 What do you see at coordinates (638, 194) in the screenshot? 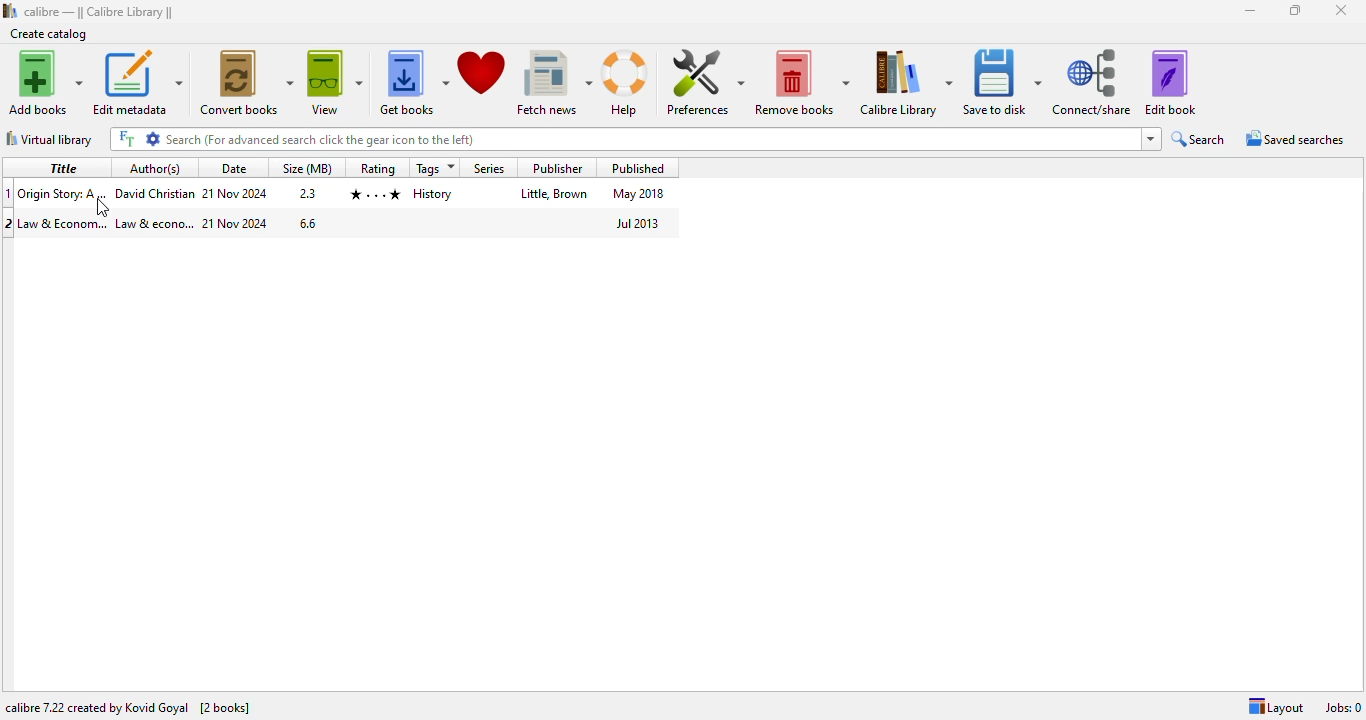
I see `published date` at bounding box center [638, 194].